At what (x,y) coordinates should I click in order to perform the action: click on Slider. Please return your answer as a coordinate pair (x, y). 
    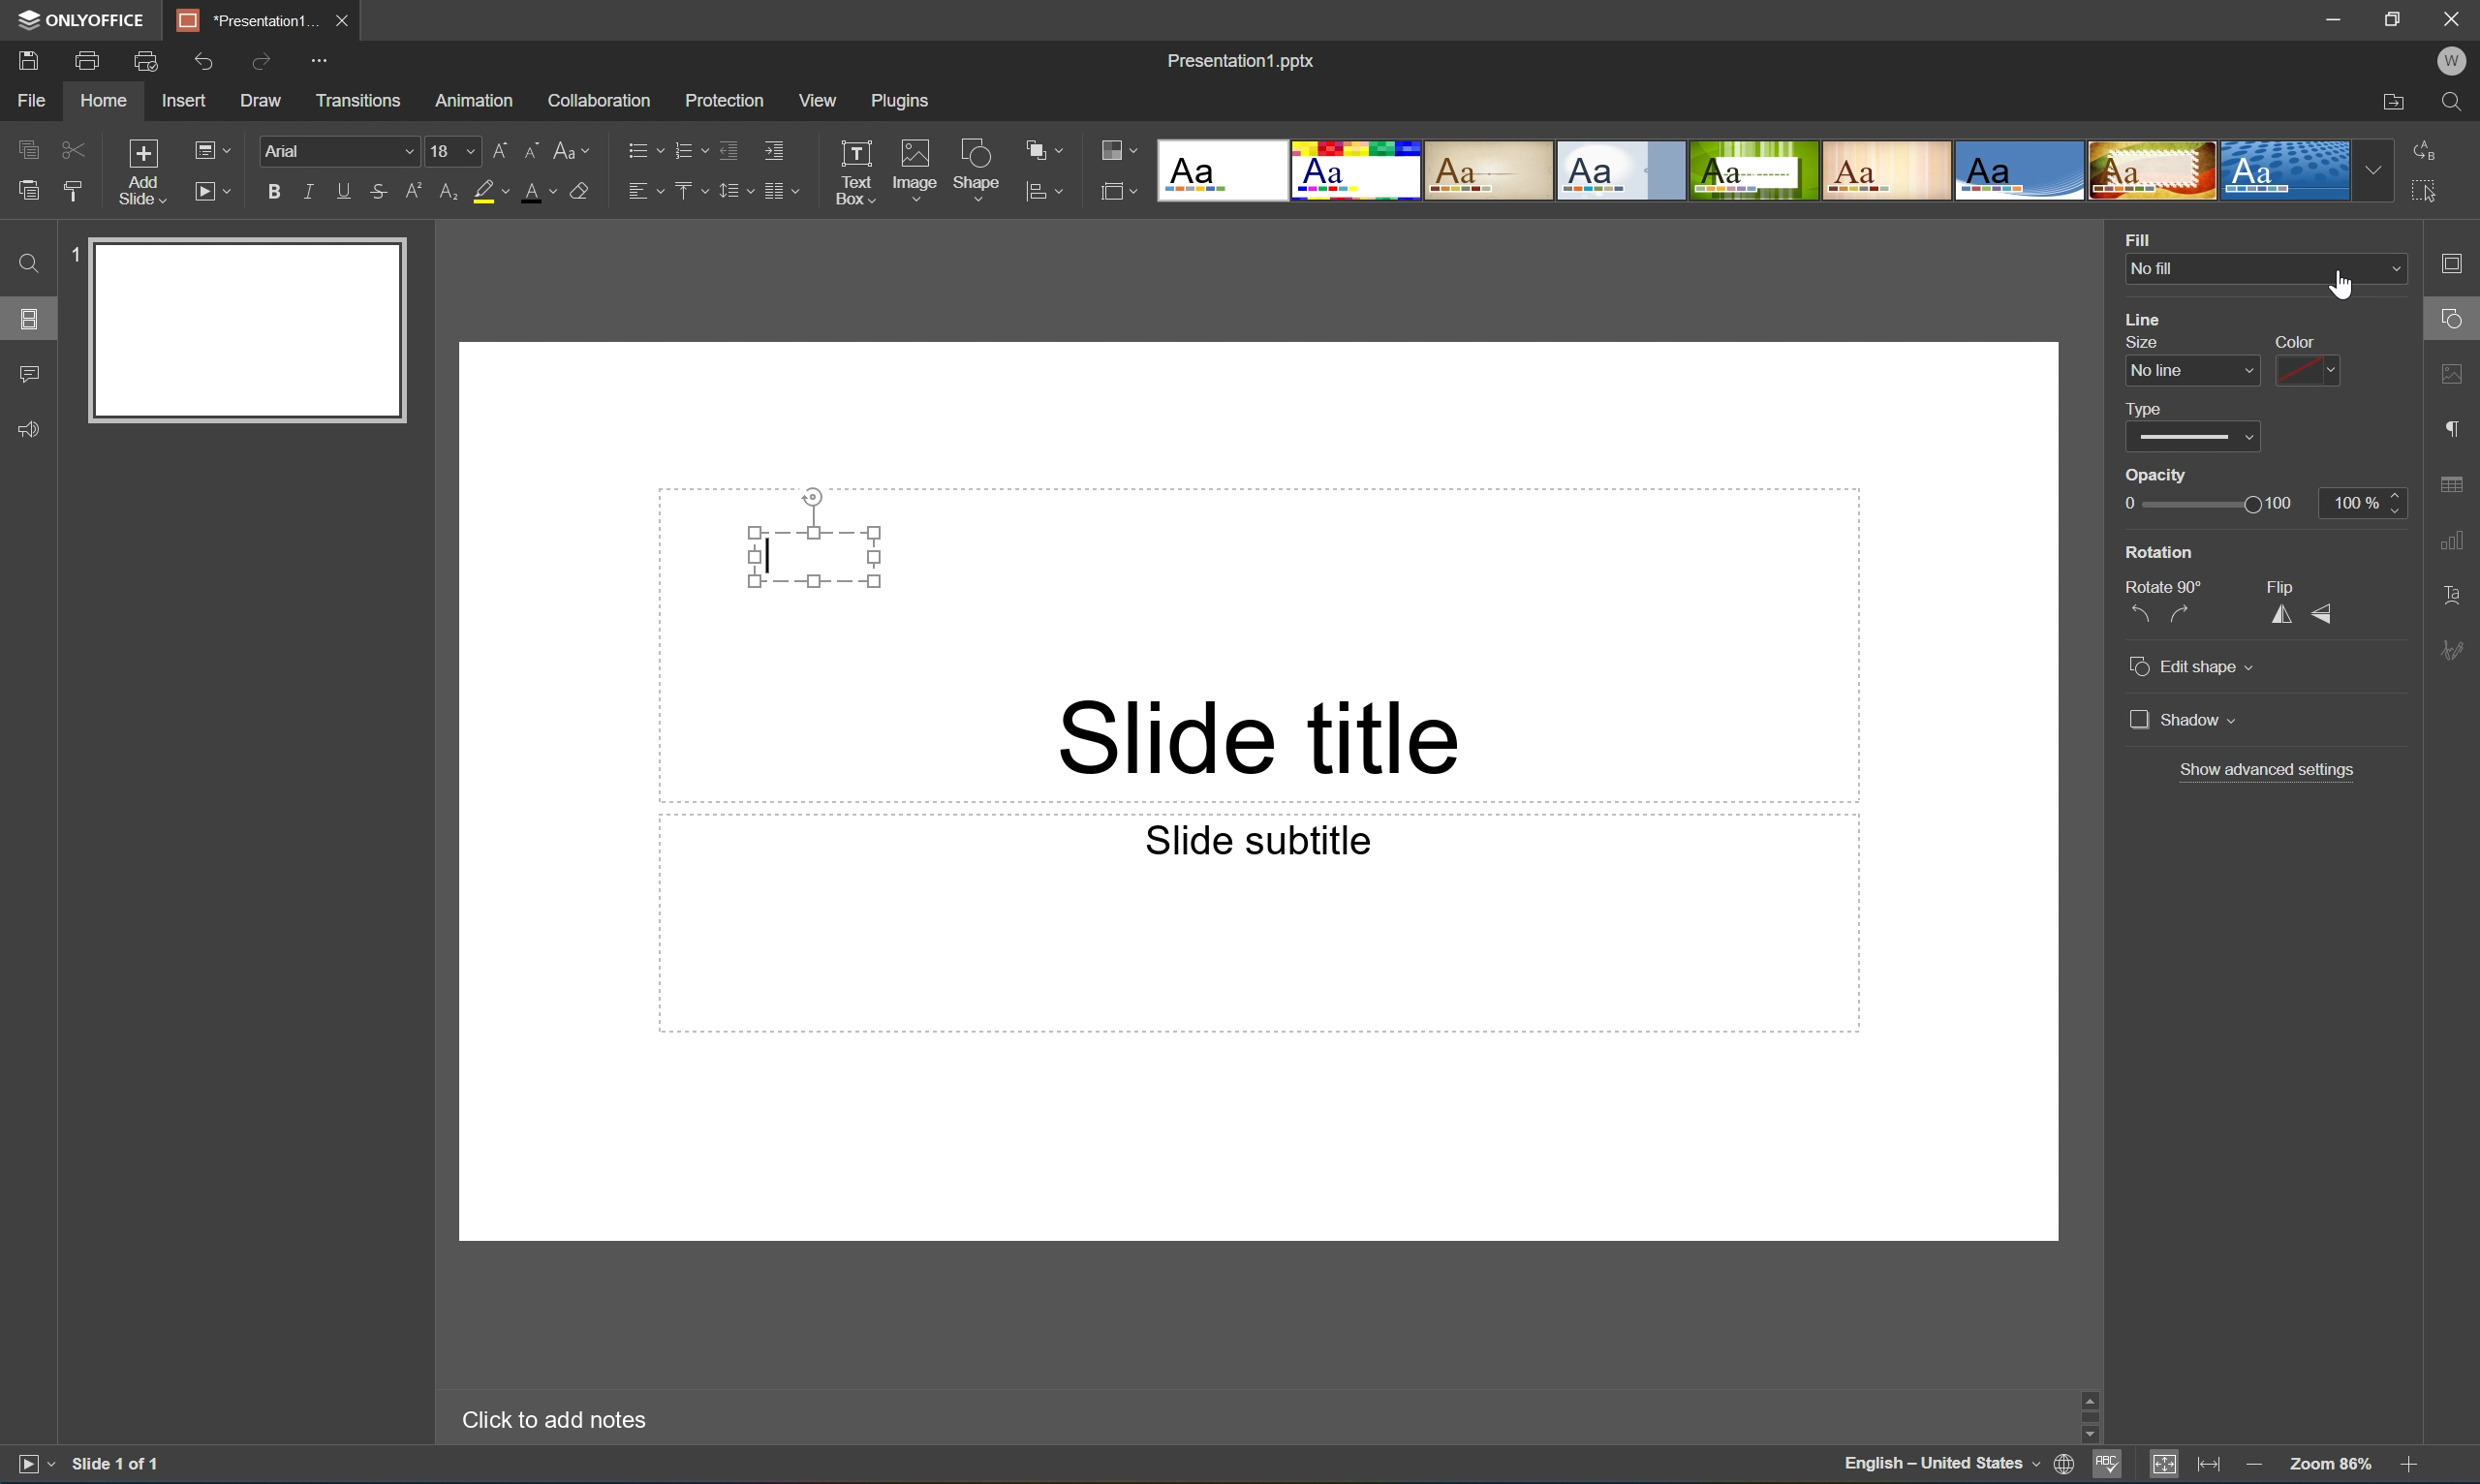
    Looking at the image, I should click on (2209, 504).